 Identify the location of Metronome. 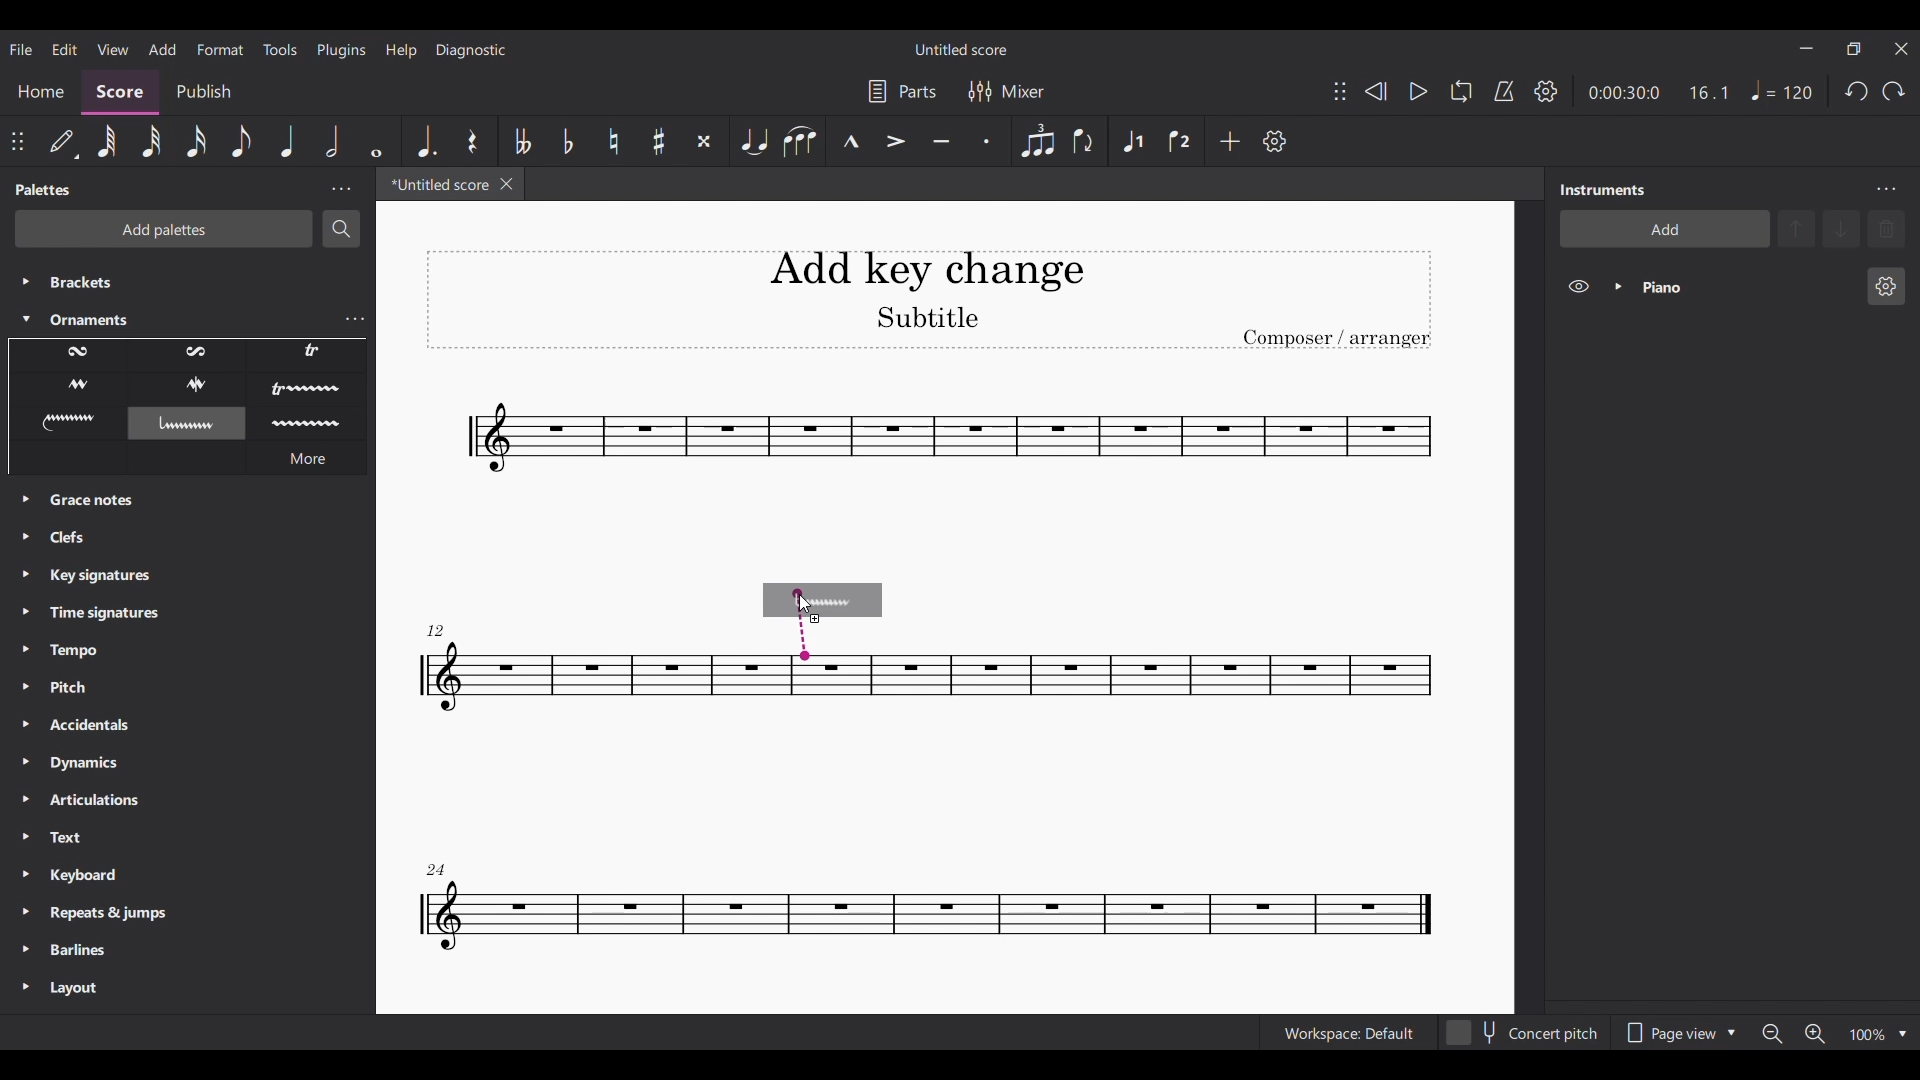
(1504, 91).